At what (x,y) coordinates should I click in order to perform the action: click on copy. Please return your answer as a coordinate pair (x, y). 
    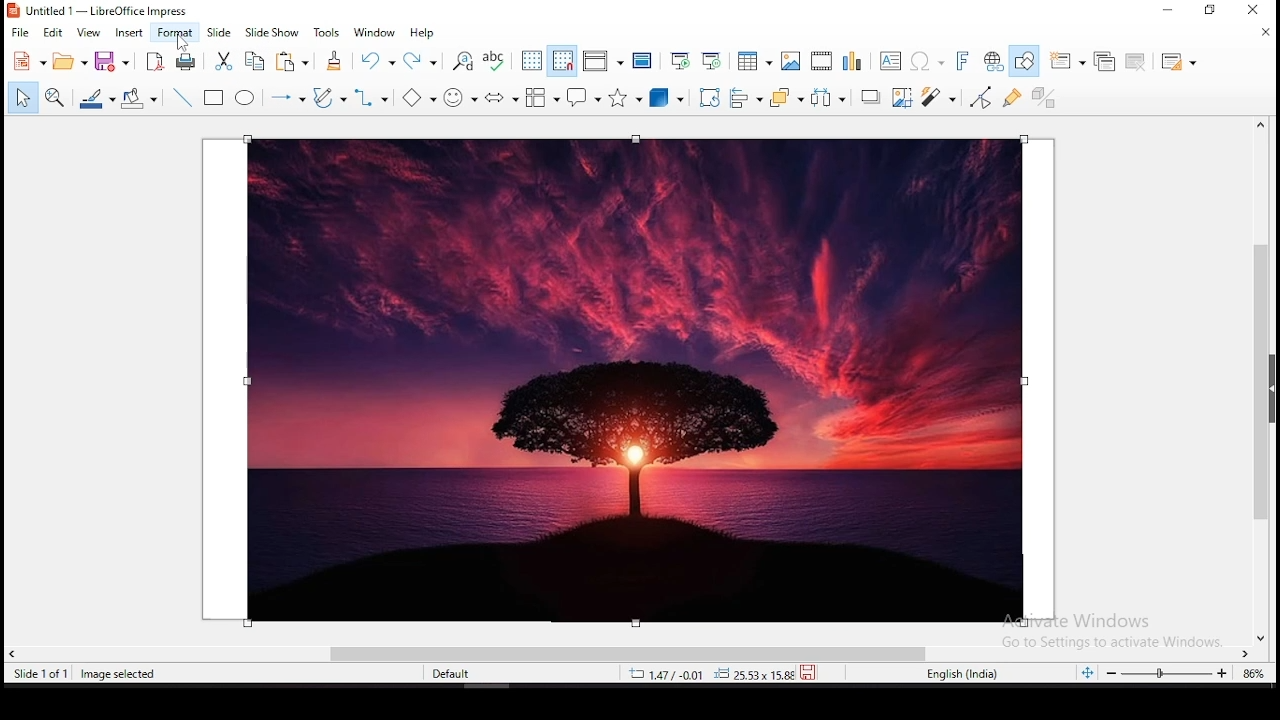
    Looking at the image, I should click on (254, 60).